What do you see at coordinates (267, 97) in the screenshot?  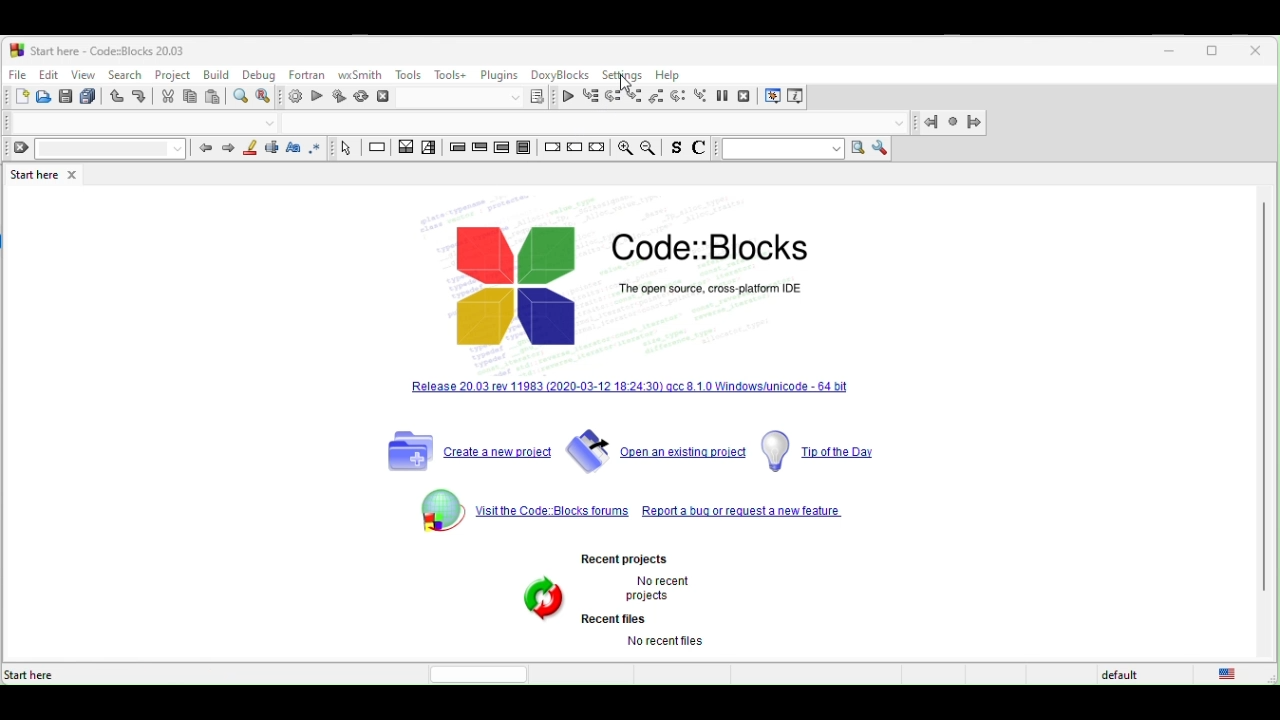 I see `replace` at bounding box center [267, 97].